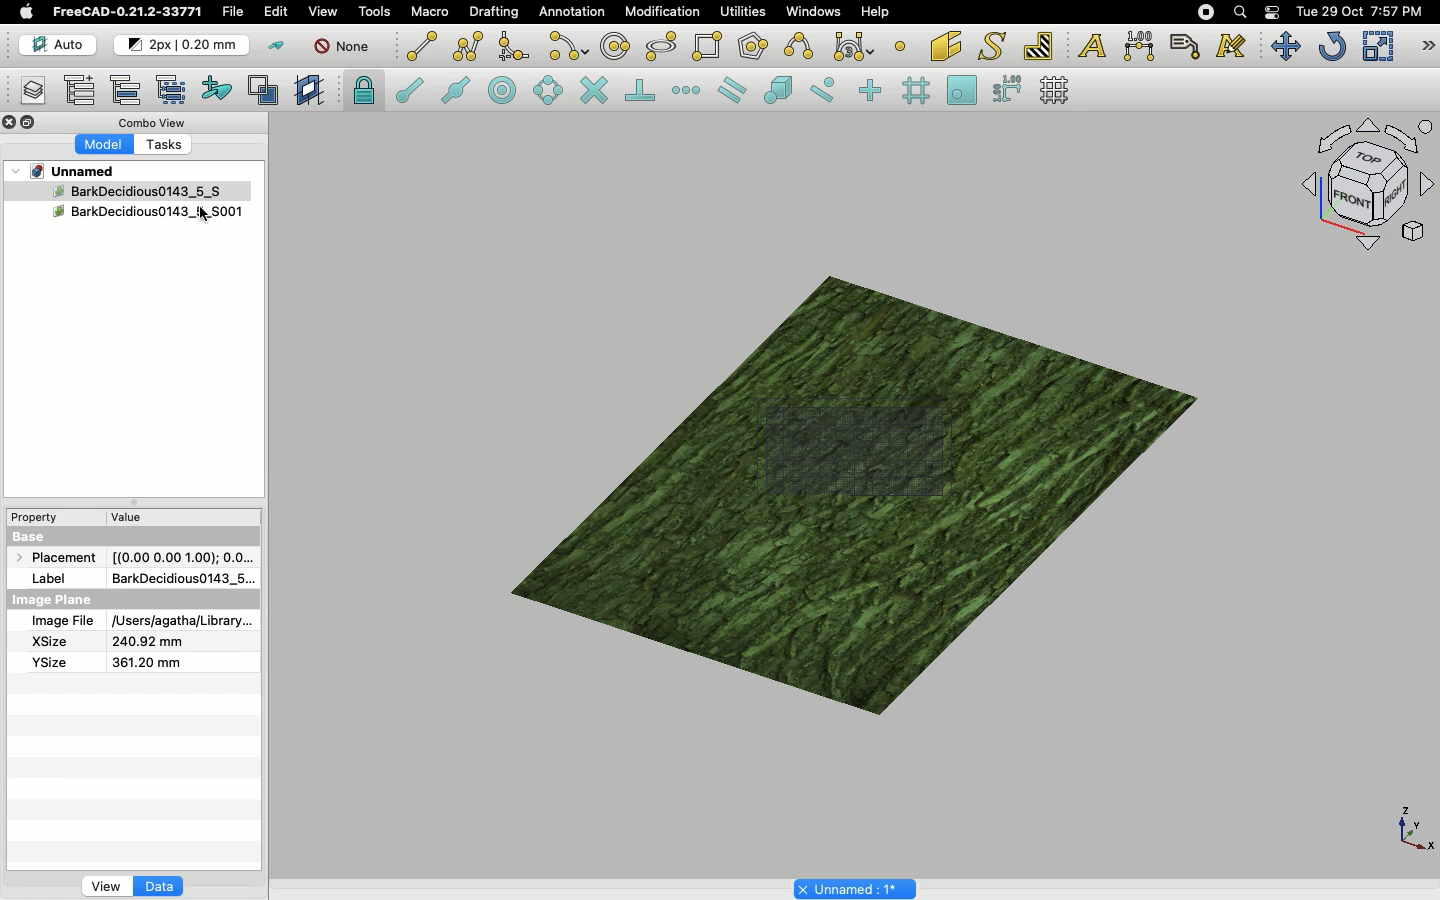  Describe the element at coordinates (154, 122) in the screenshot. I see `Combo view` at that location.